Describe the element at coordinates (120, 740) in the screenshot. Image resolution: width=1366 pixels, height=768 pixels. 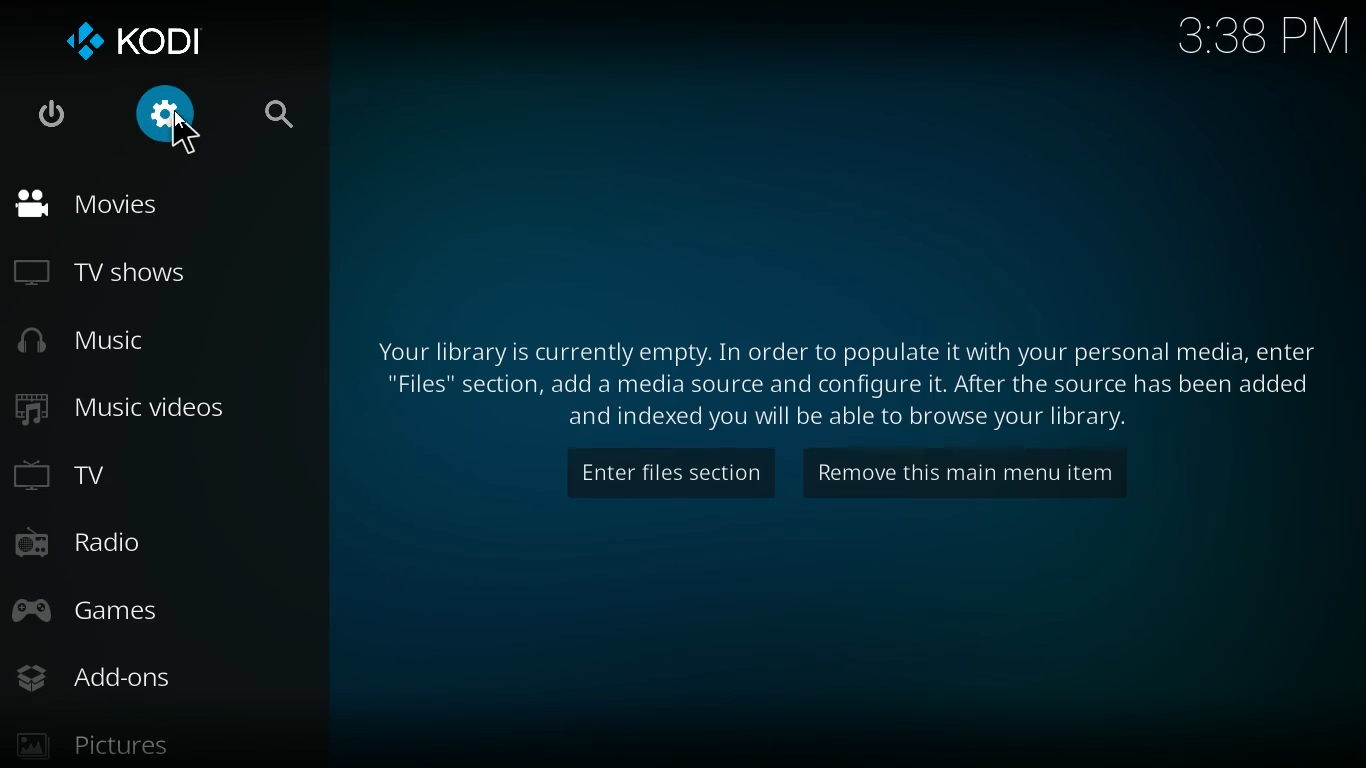
I see `pictures` at that location.